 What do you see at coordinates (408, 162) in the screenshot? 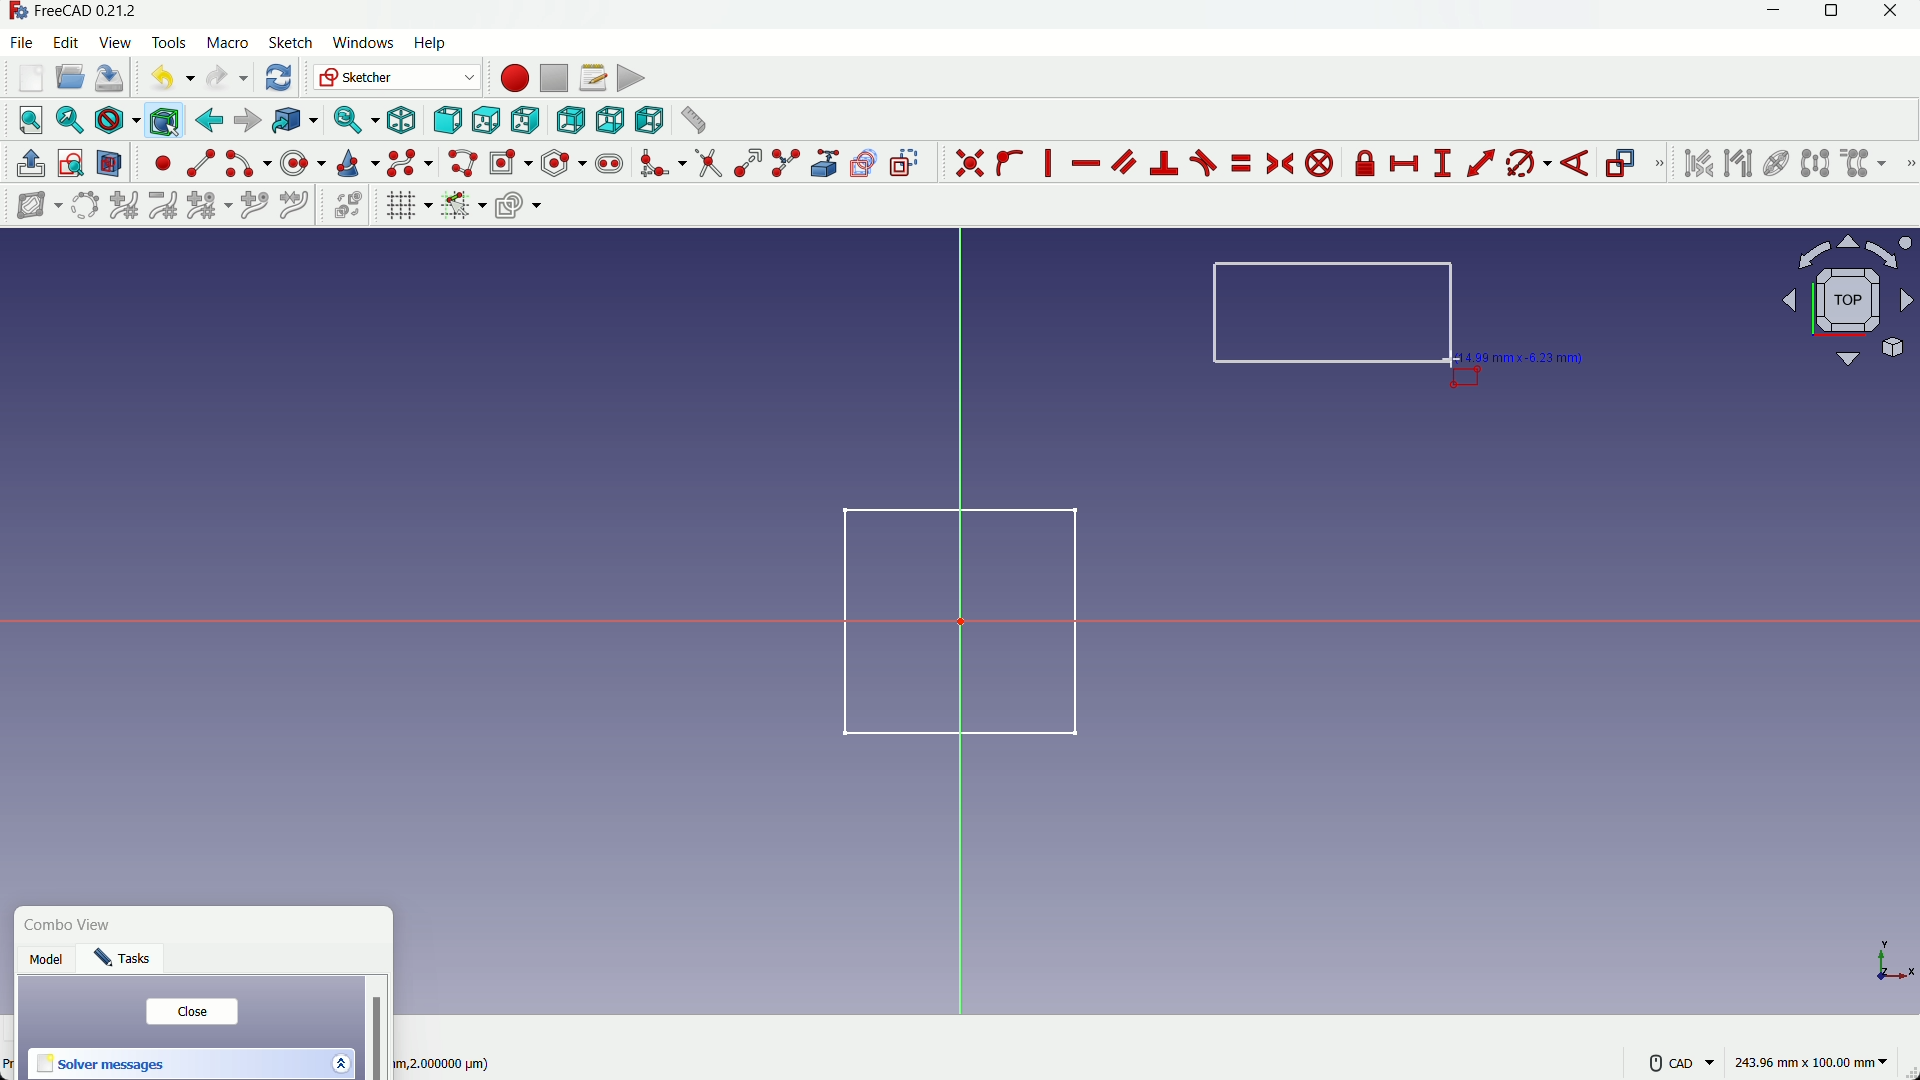
I see `create spiline` at bounding box center [408, 162].